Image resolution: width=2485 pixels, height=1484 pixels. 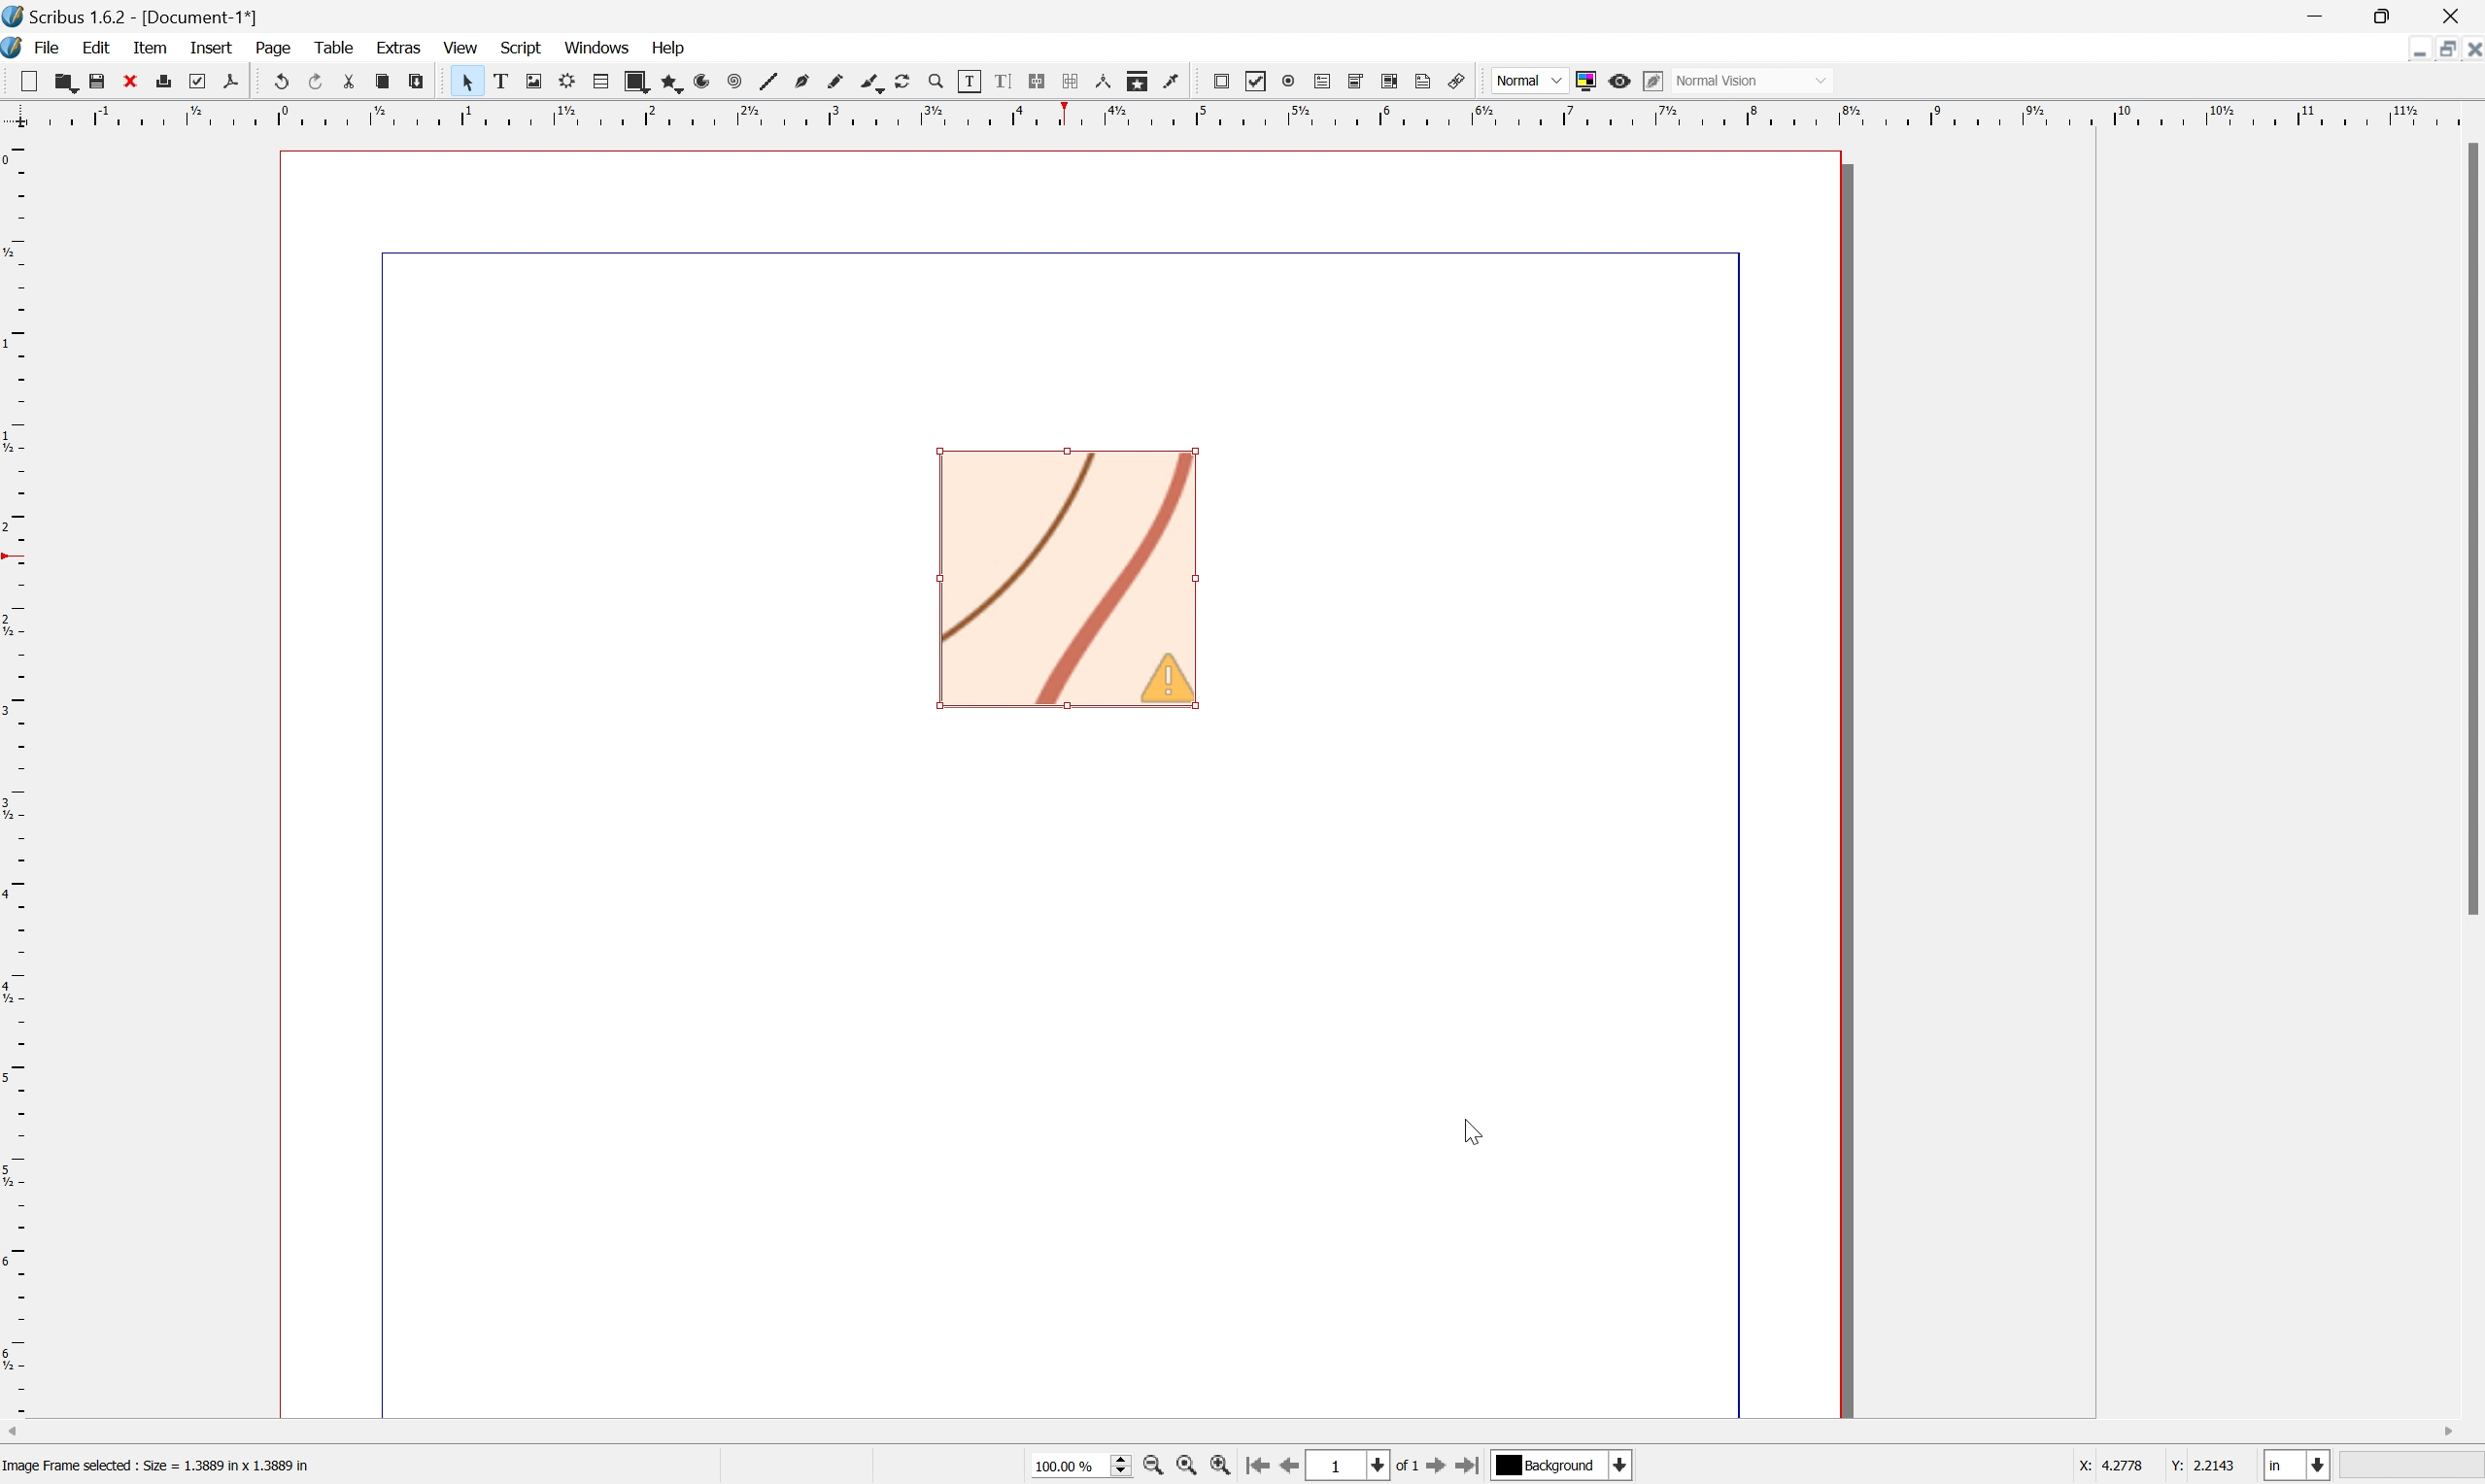 What do you see at coordinates (2300, 1465) in the screenshot?
I see `select current unit` at bounding box center [2300, 1465].